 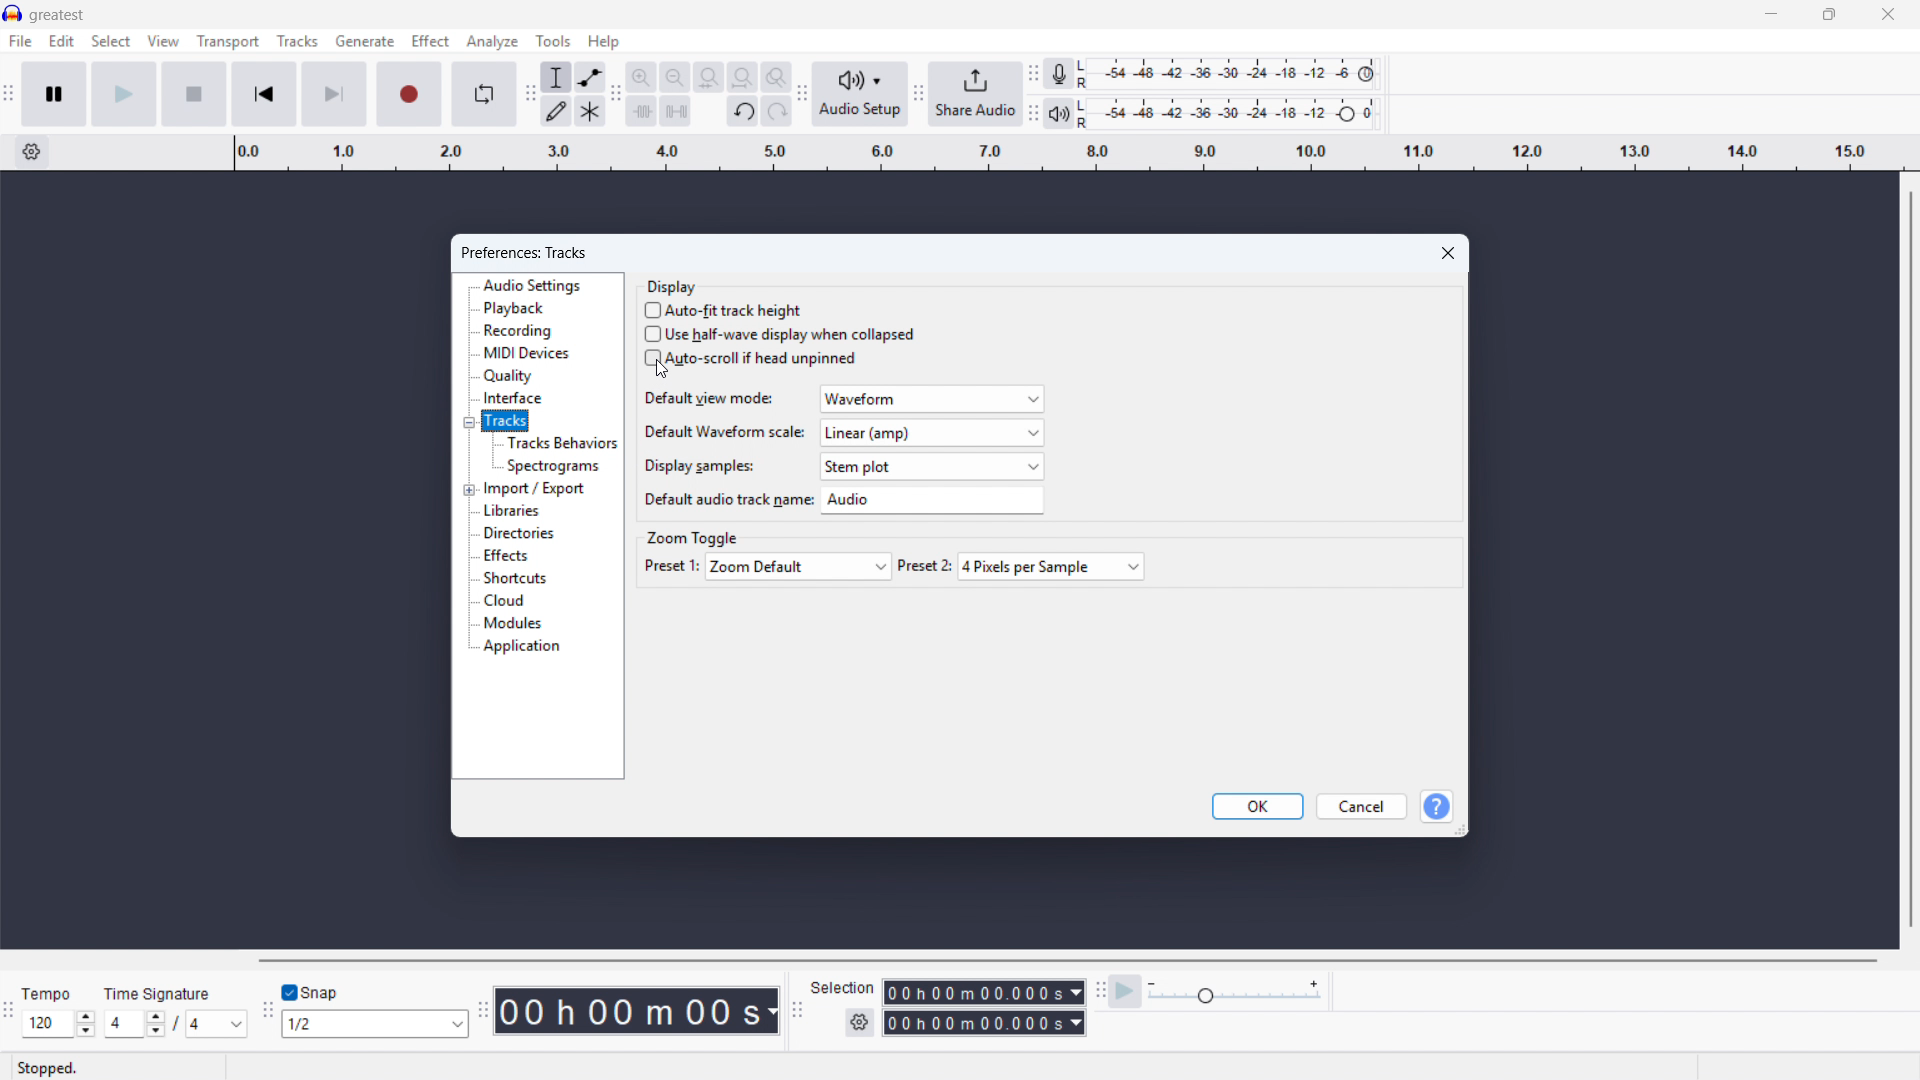 I want to click on Edit toolbar , so click(x=618, y=96).